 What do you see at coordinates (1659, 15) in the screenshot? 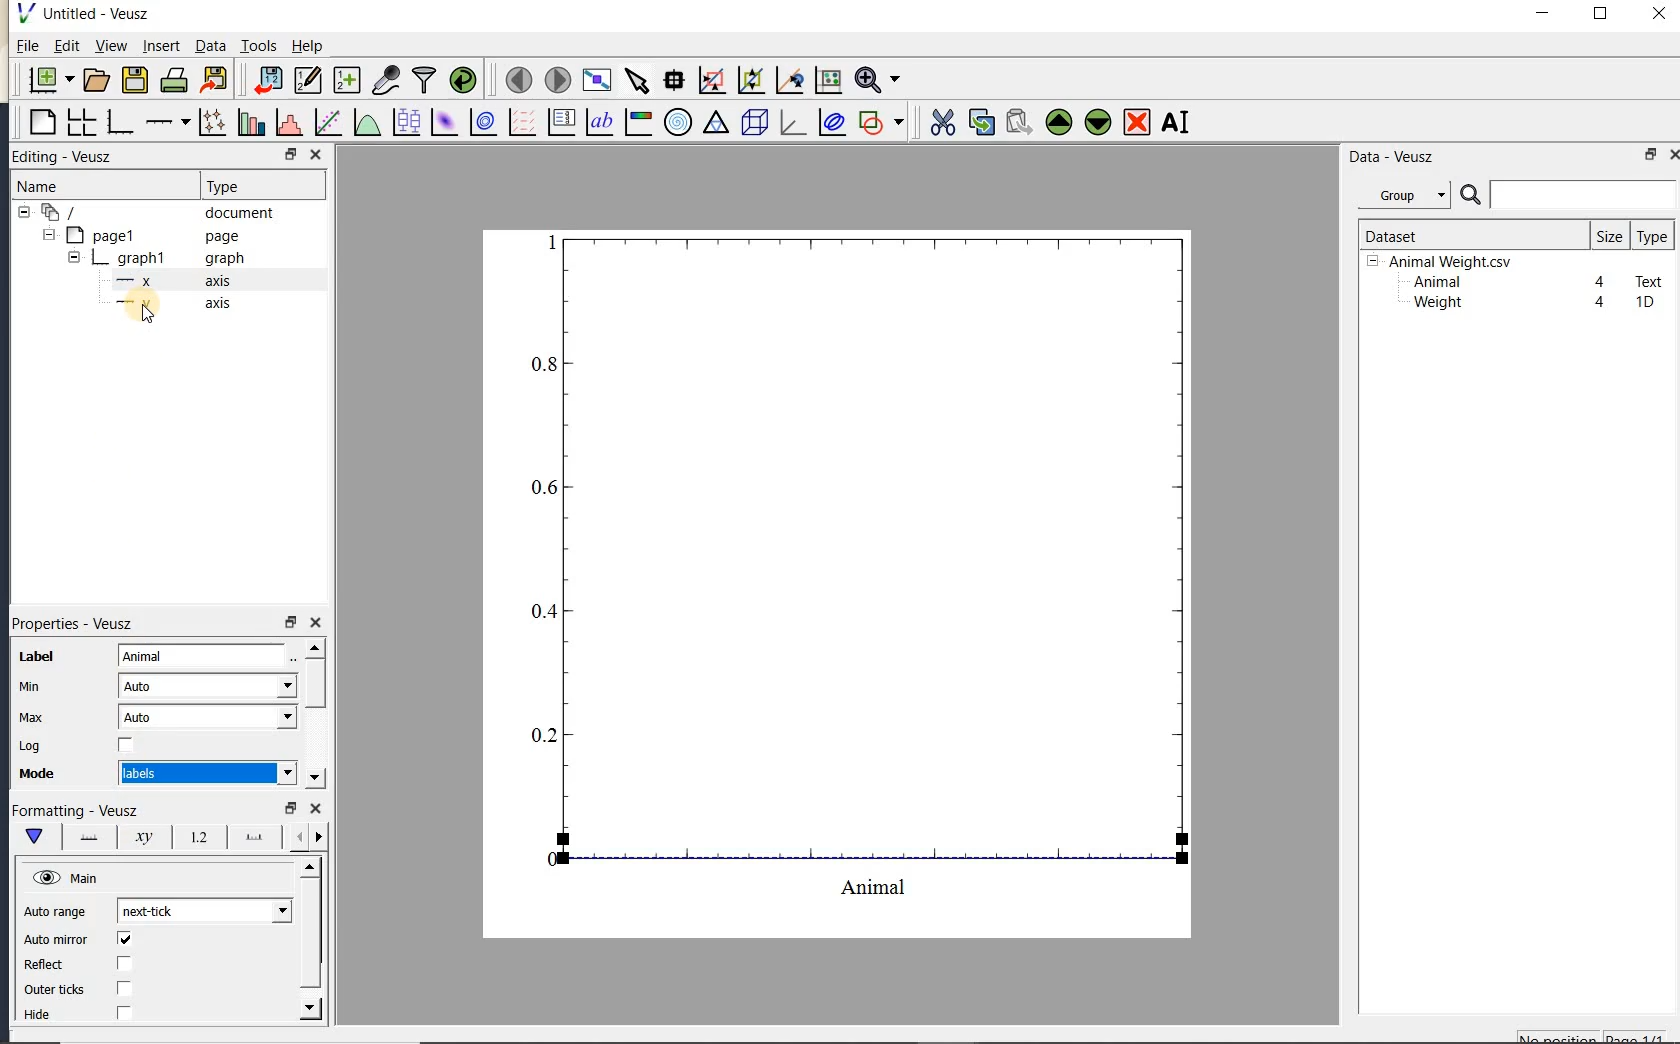
I see `close` at bounding box center [1659, 15].